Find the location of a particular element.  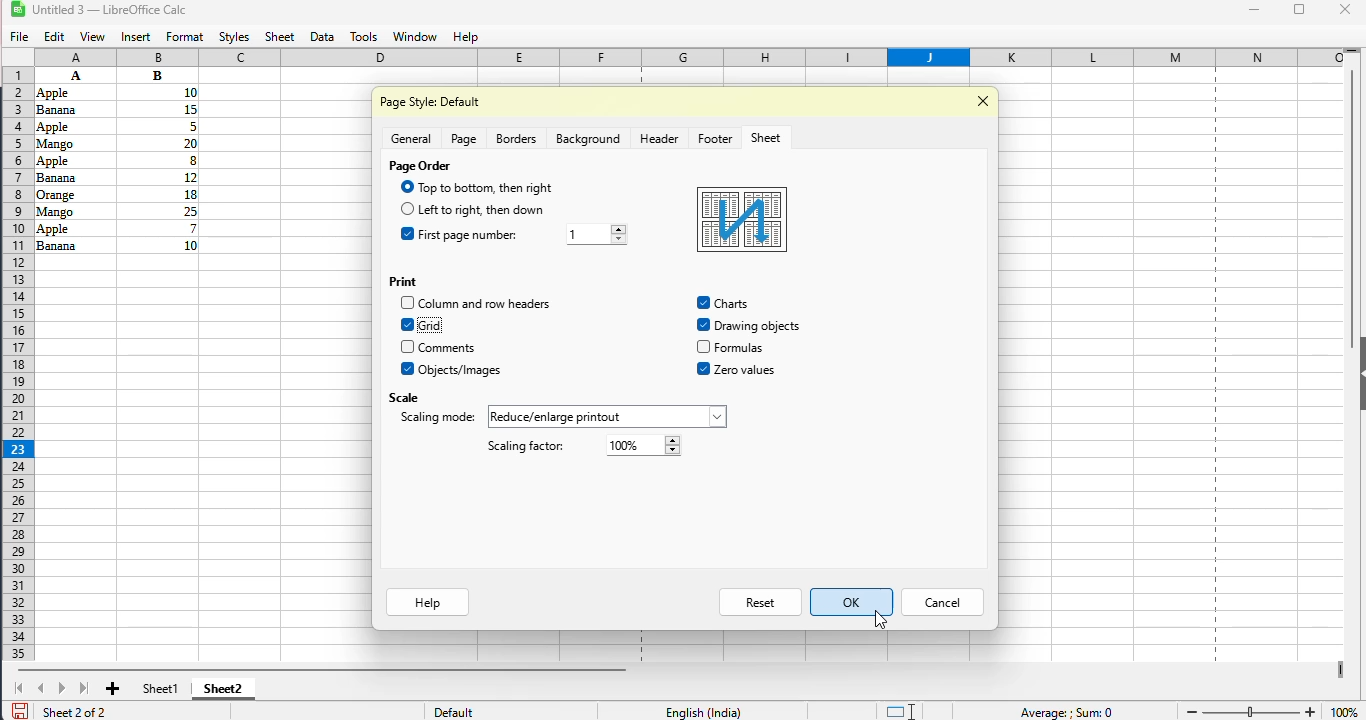

sheet is located at coordinates (765, 138).